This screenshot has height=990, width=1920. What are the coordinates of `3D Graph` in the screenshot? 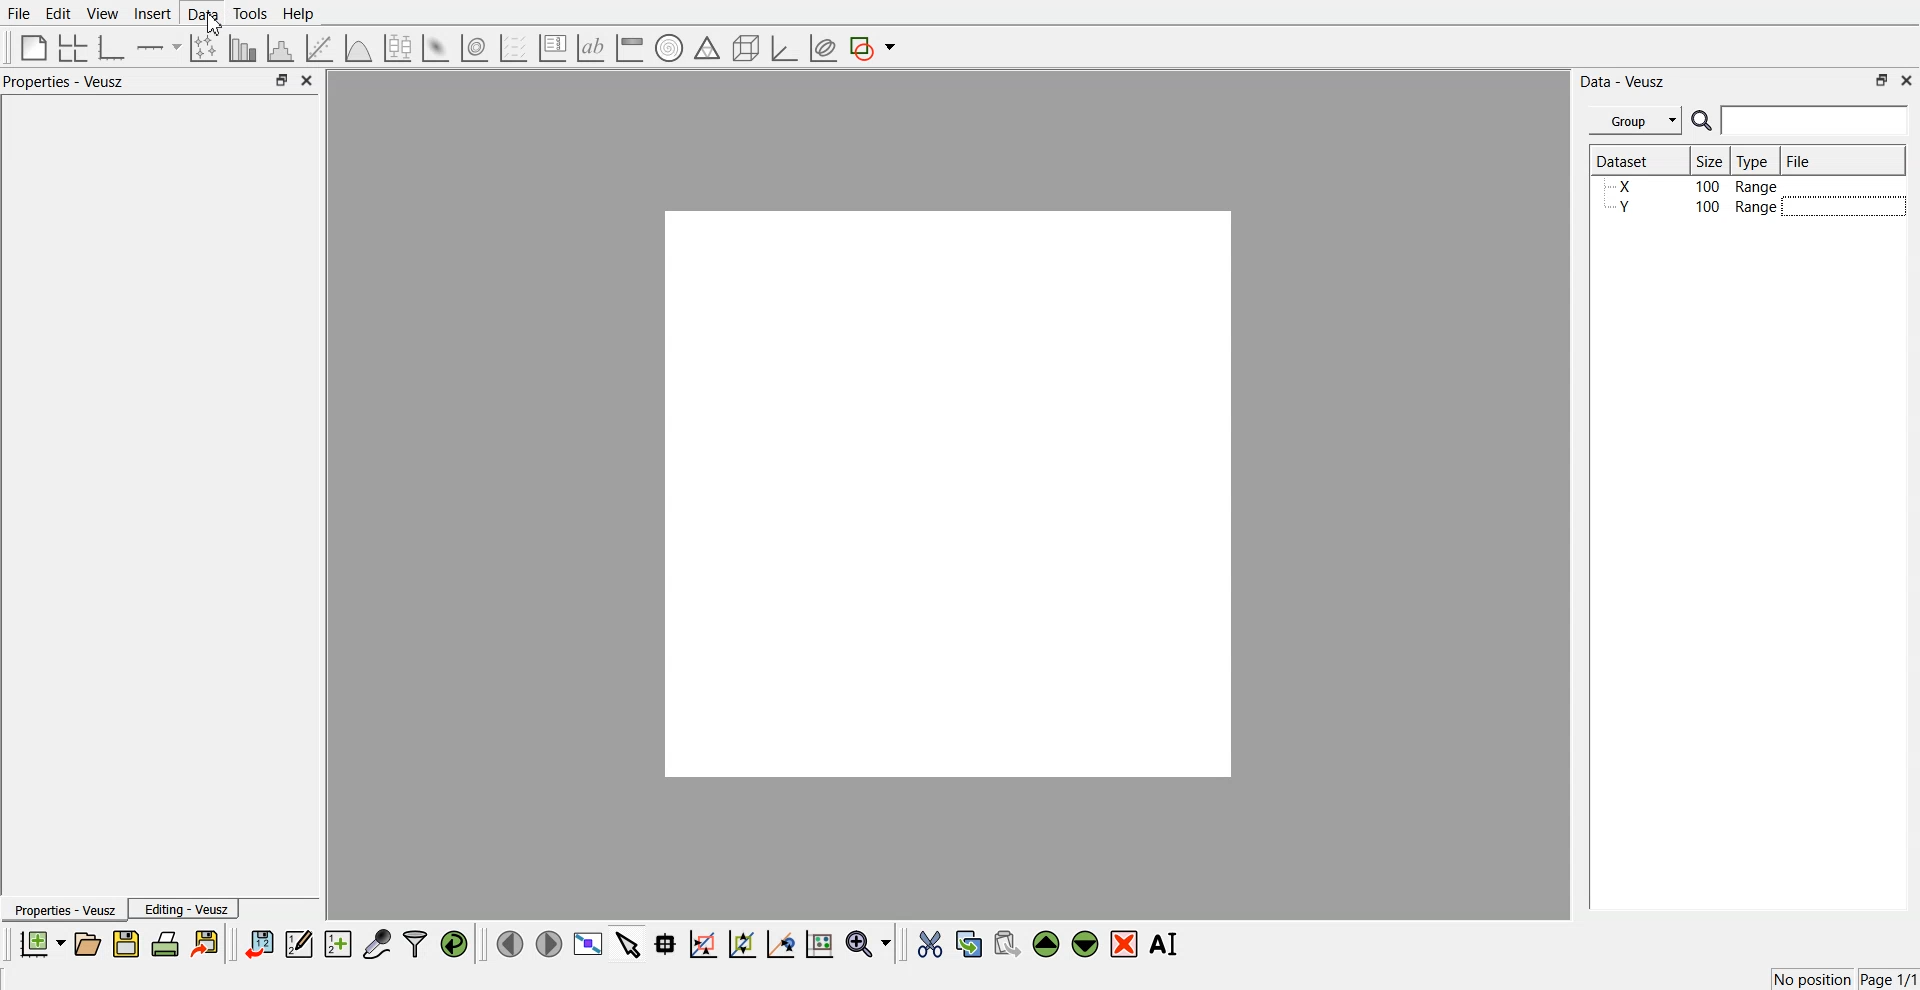 It's located at (784, 48).